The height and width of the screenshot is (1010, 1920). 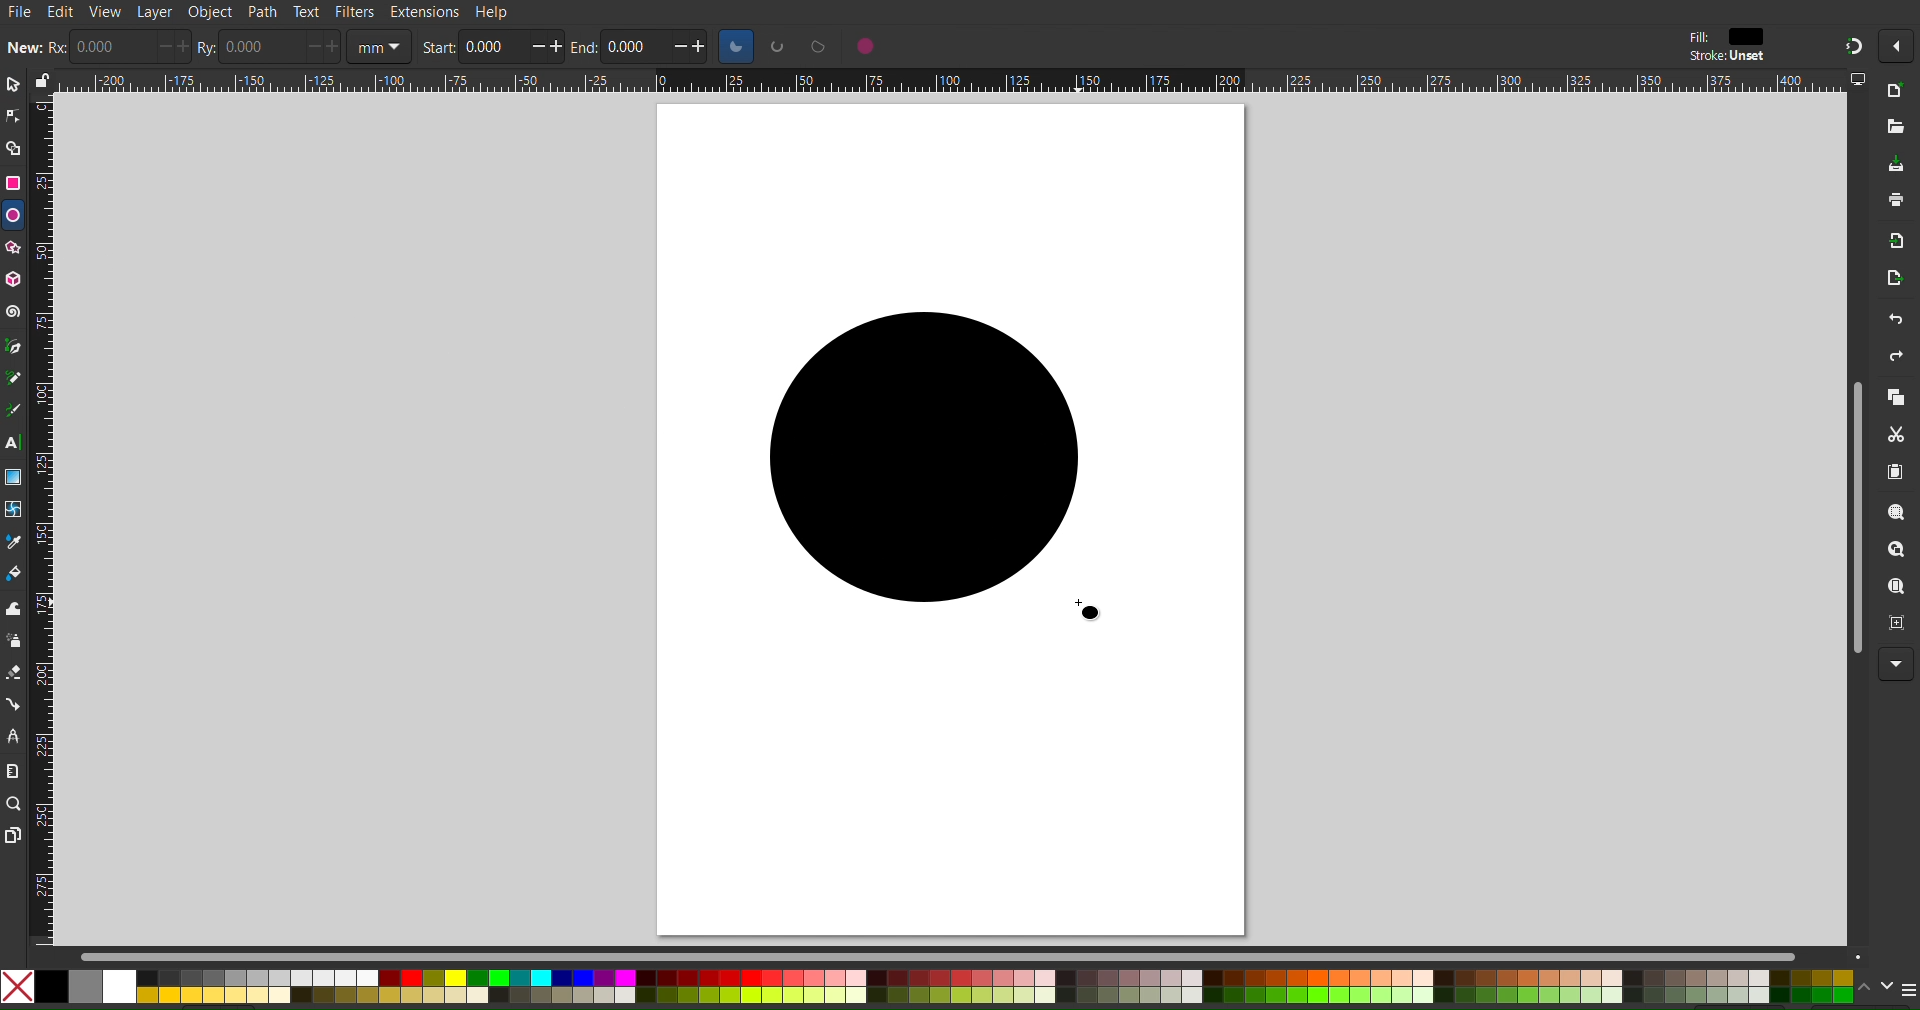 I want to click on Pen Tool, so click(x=12, y=346).